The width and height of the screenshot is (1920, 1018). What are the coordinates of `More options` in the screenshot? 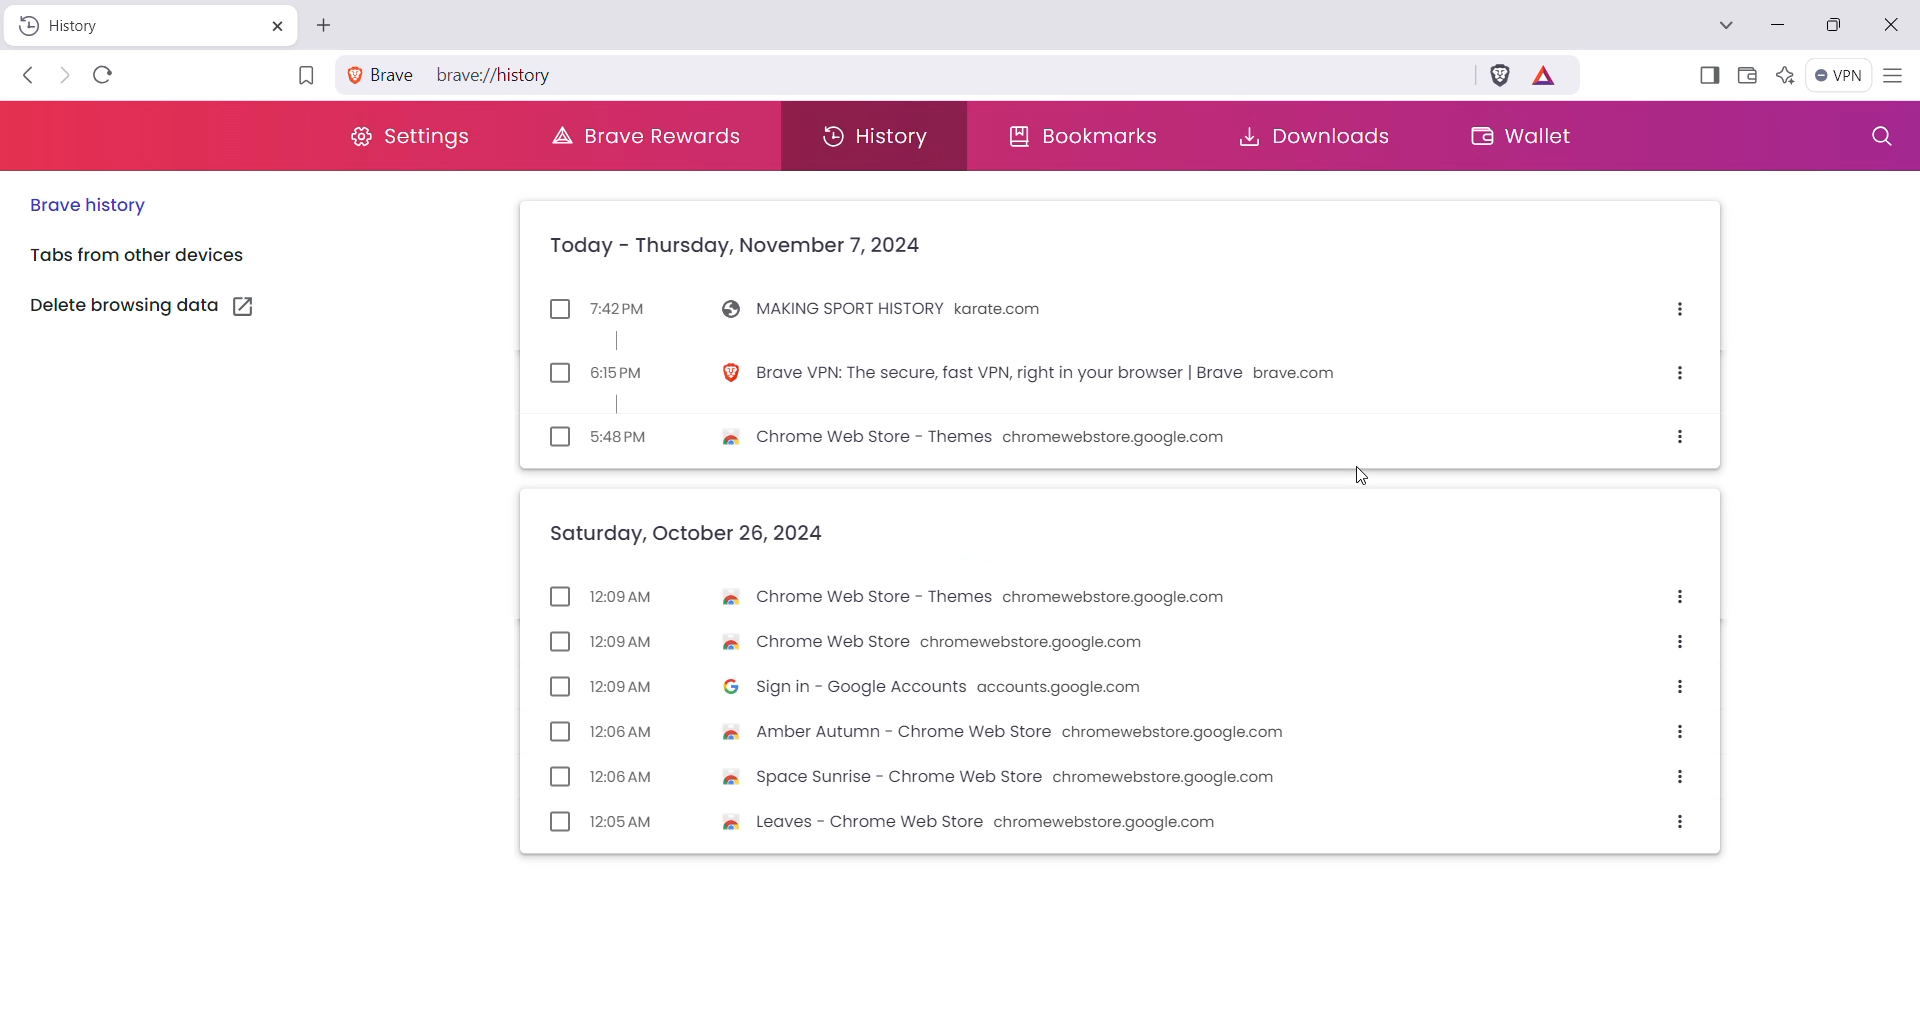 It's located at (1687, 594).